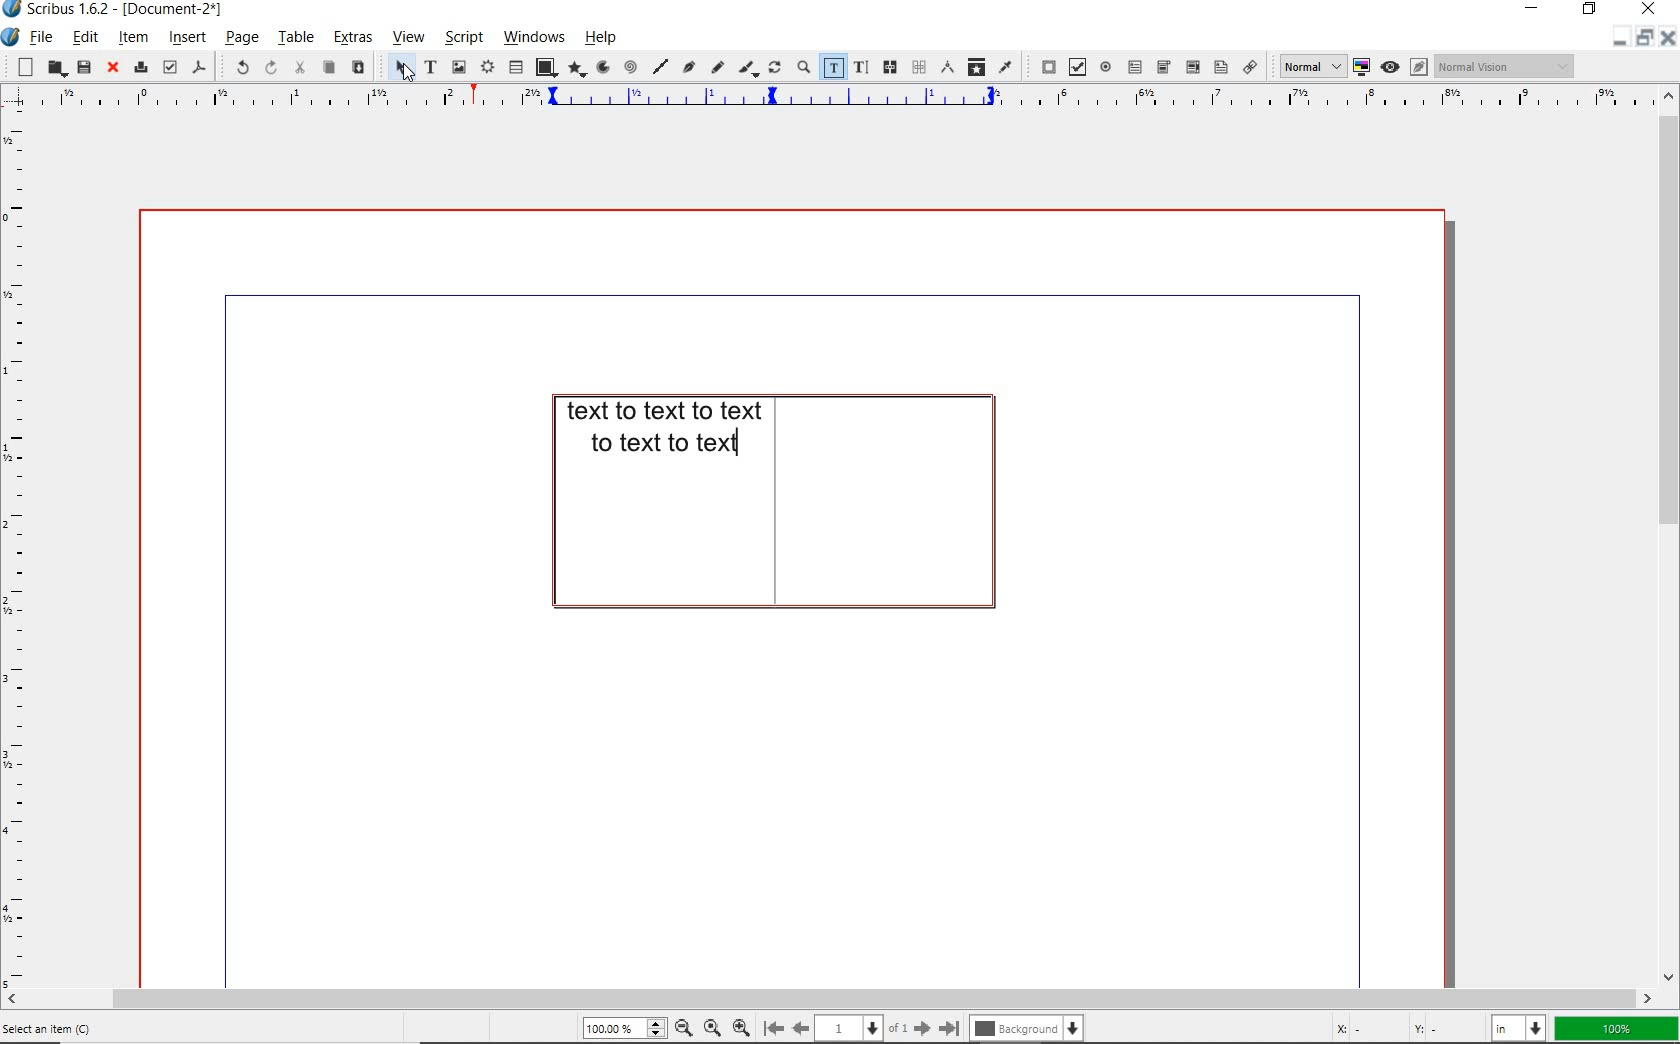  What do you see at coordinates (359, 68) in the screenshot?
I see `paste` at bounding box center [359, 68].